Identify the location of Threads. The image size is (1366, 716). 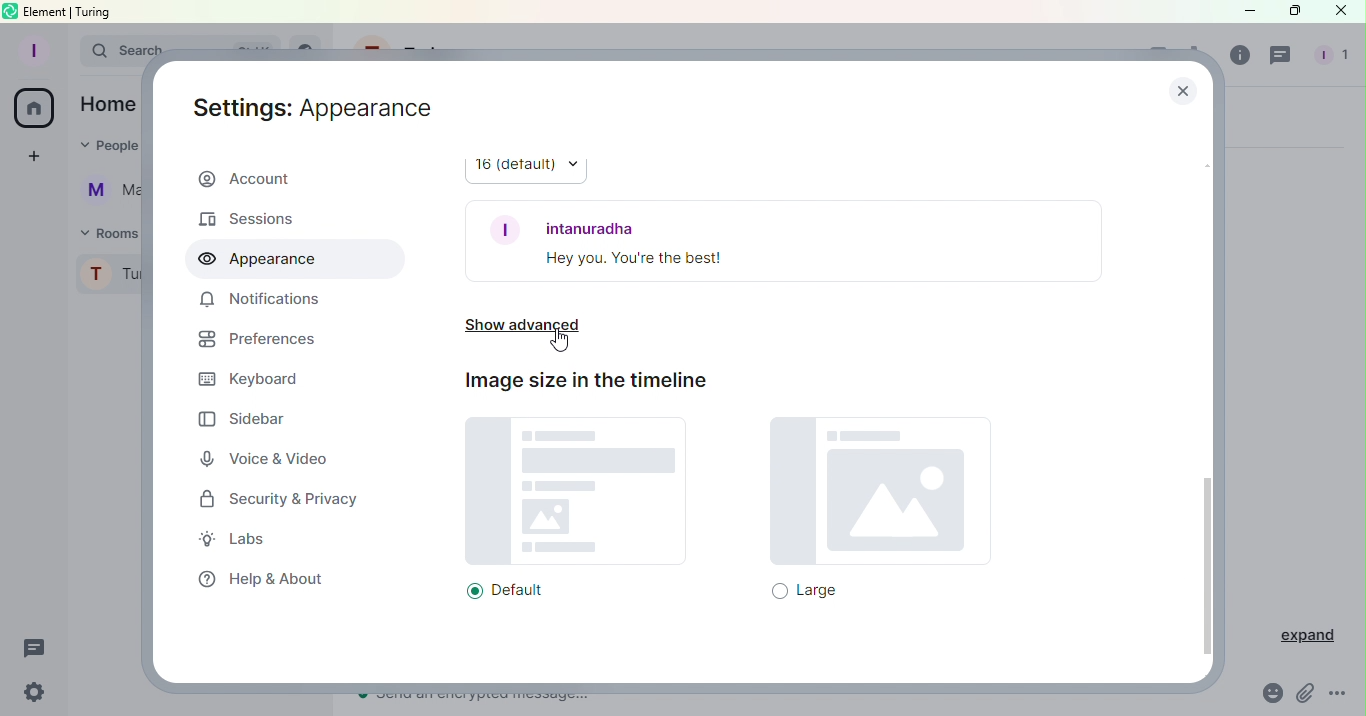
(34, 645).